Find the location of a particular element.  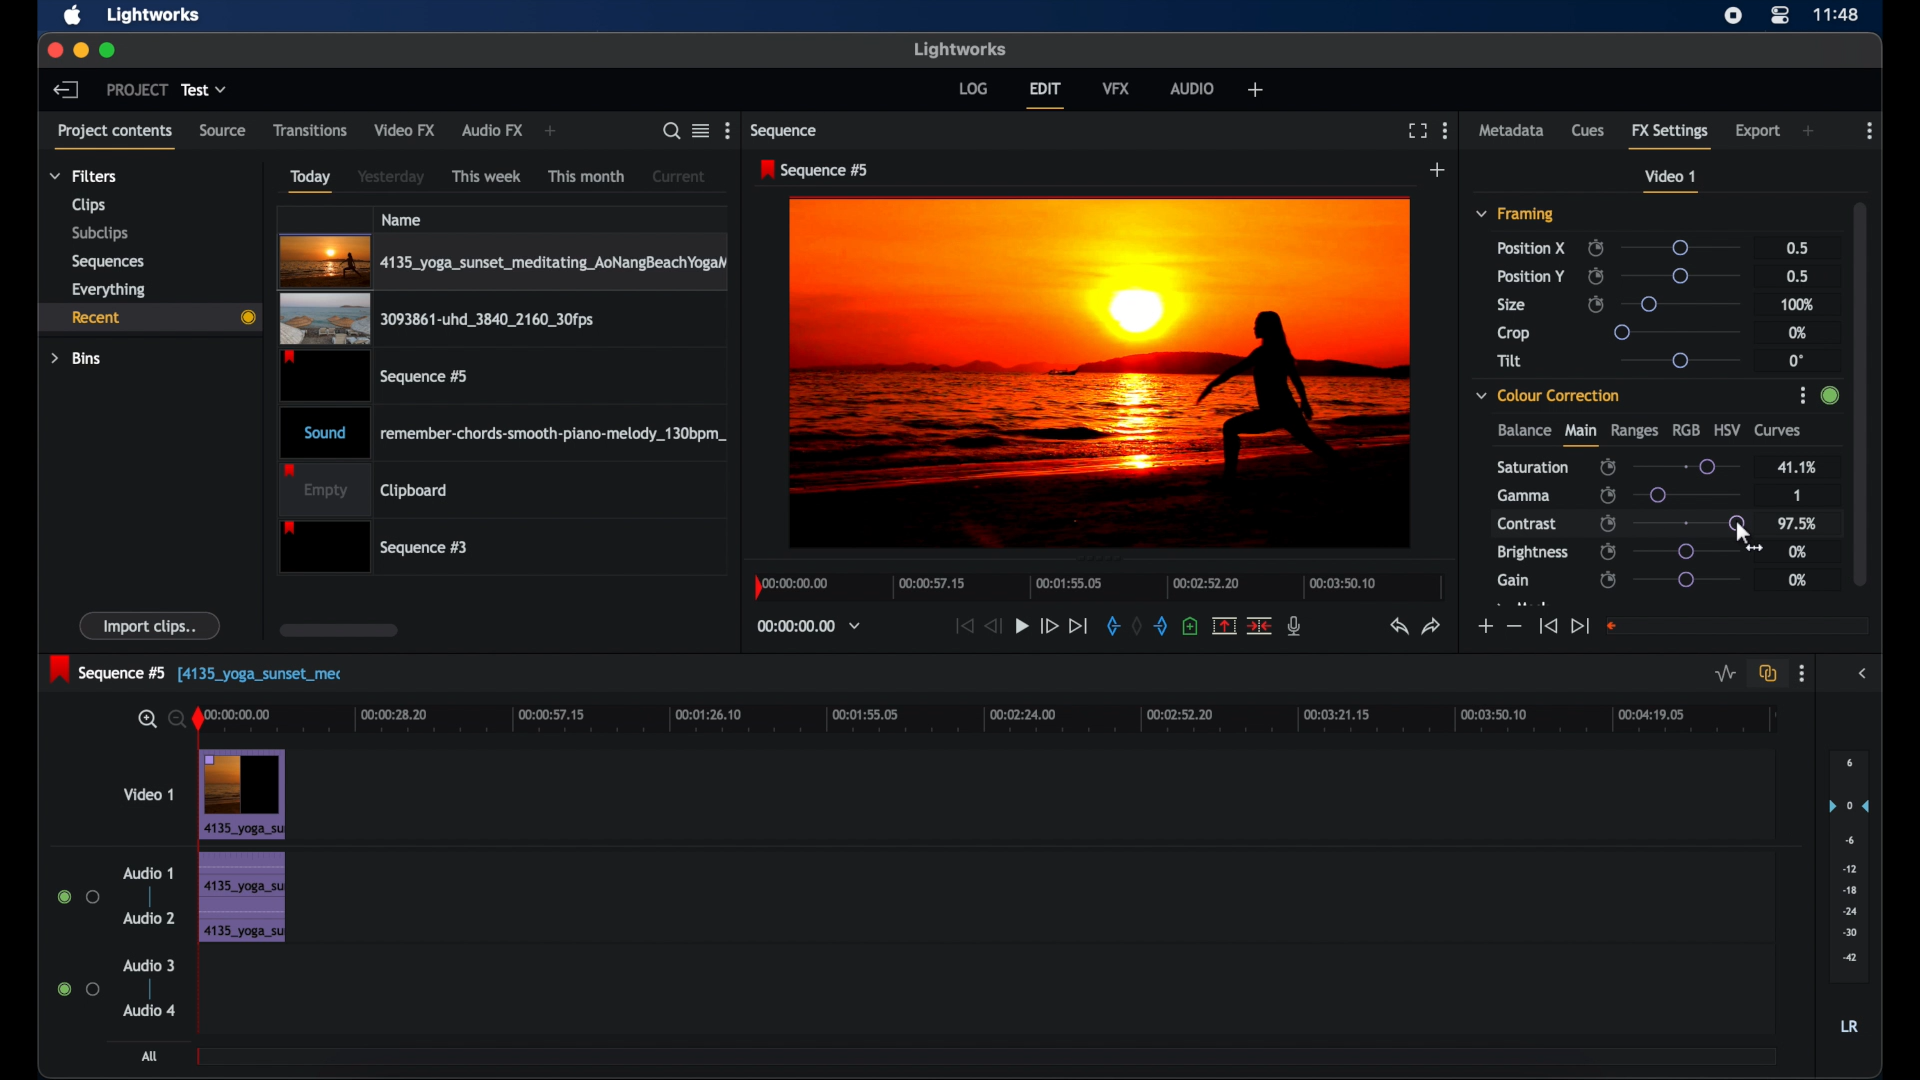

enable/disable keyframes is located at coordinates (1607, 495).